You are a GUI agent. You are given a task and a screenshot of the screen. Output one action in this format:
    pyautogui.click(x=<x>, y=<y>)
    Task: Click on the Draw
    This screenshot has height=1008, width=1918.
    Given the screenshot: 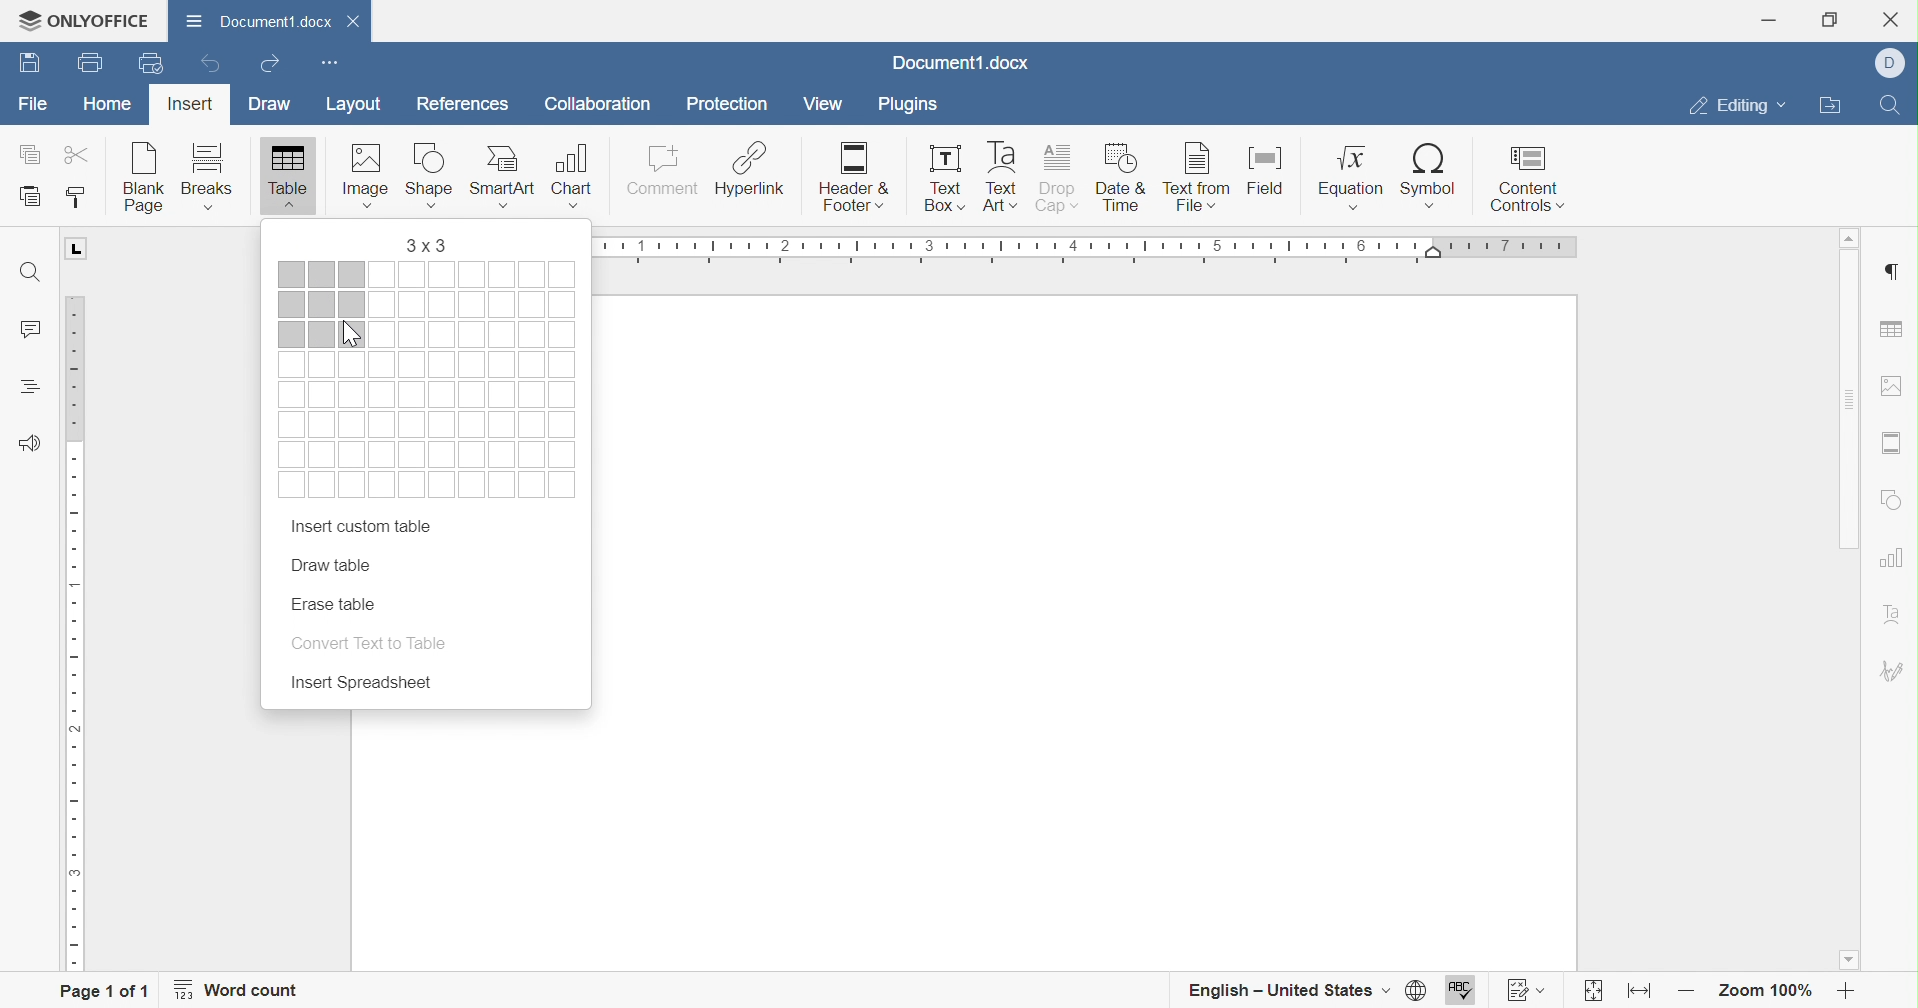 What is the action you would take?
    pyautogui.click(x=269, y=107)
    